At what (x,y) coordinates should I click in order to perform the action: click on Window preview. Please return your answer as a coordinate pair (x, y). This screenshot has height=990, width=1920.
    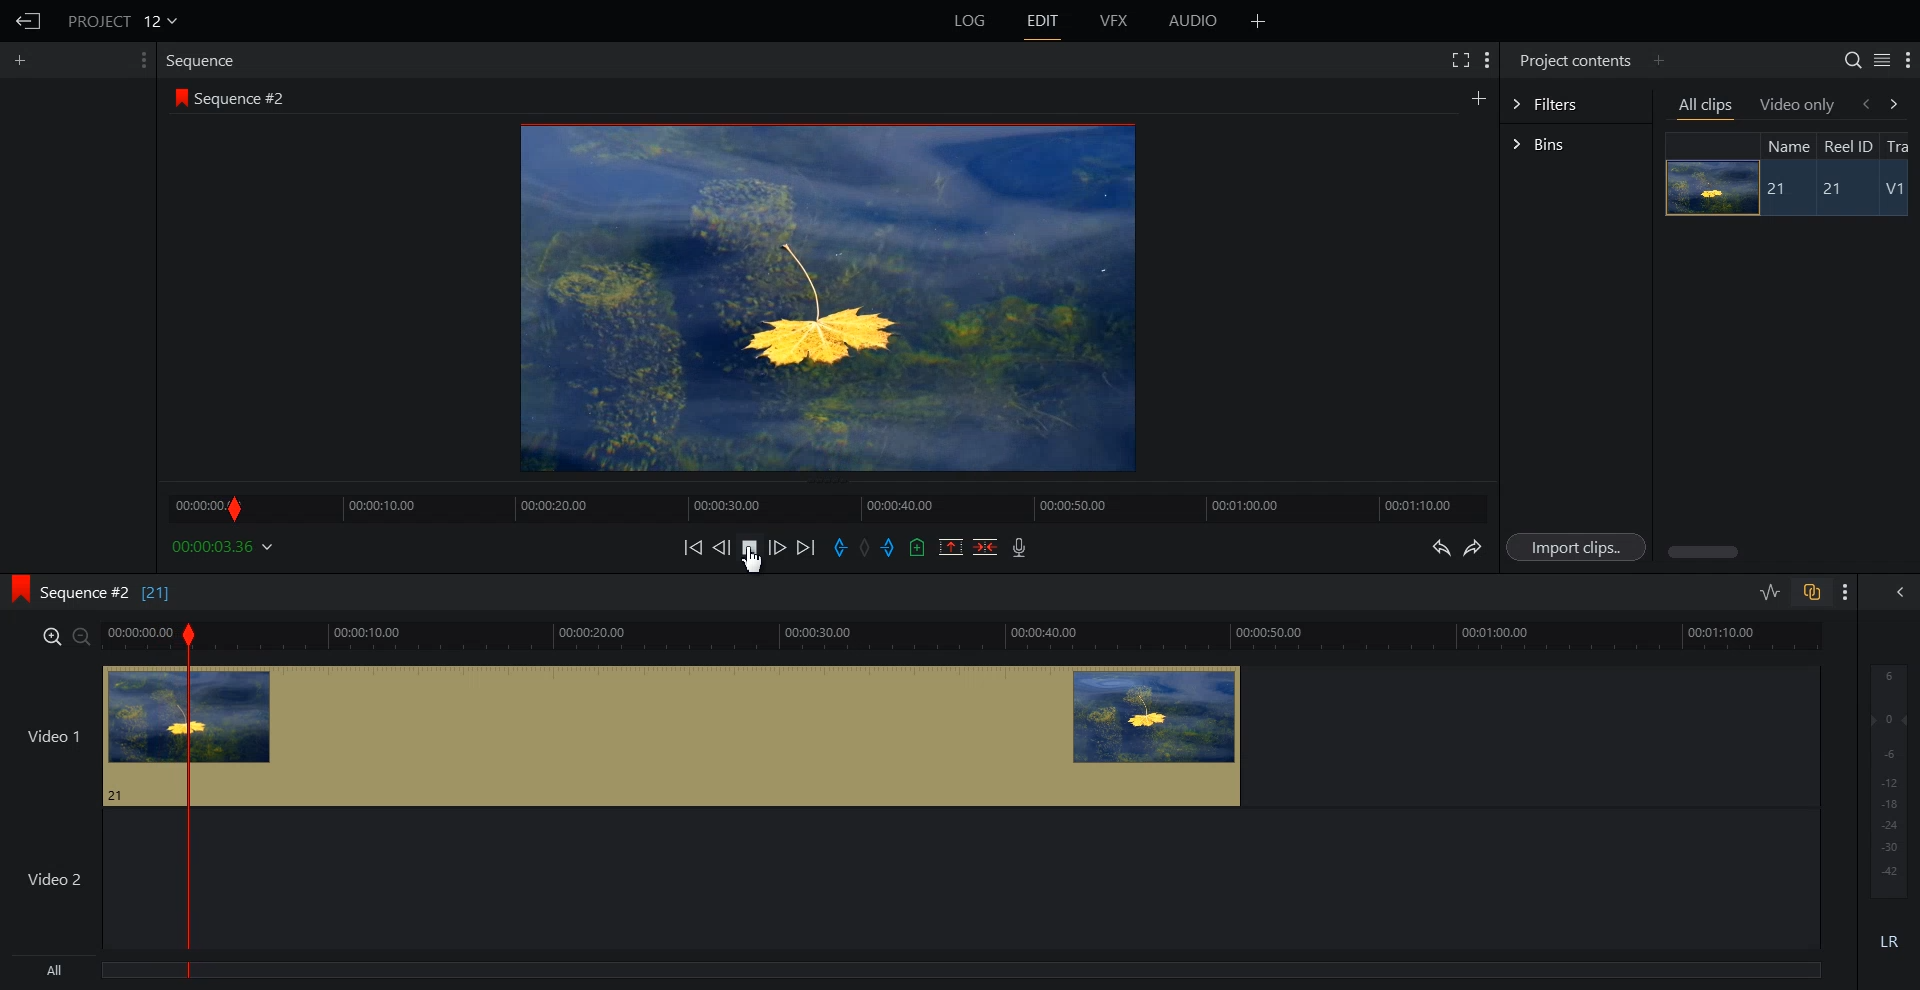
    Looking at the image, I should click on (822, 296).